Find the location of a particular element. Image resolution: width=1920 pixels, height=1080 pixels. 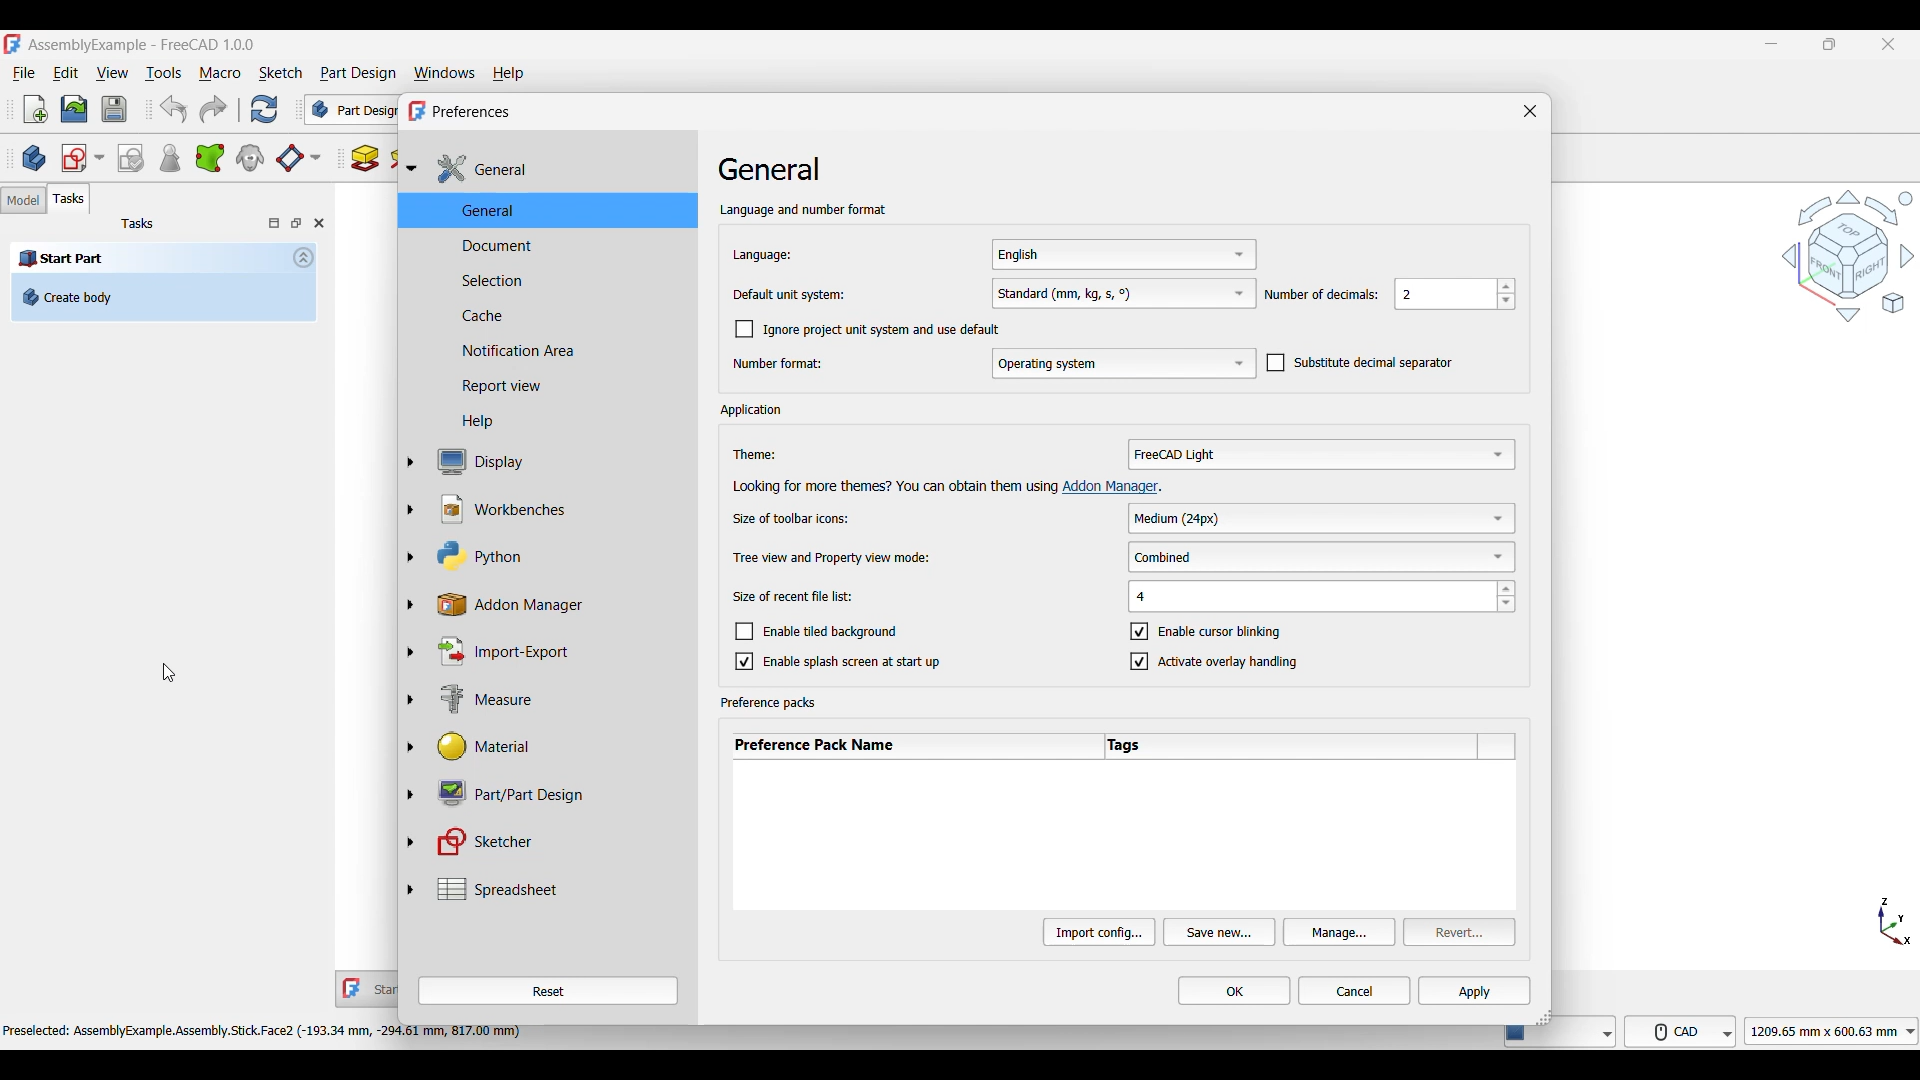

Sketch menu is located at coordinates (280, 74).